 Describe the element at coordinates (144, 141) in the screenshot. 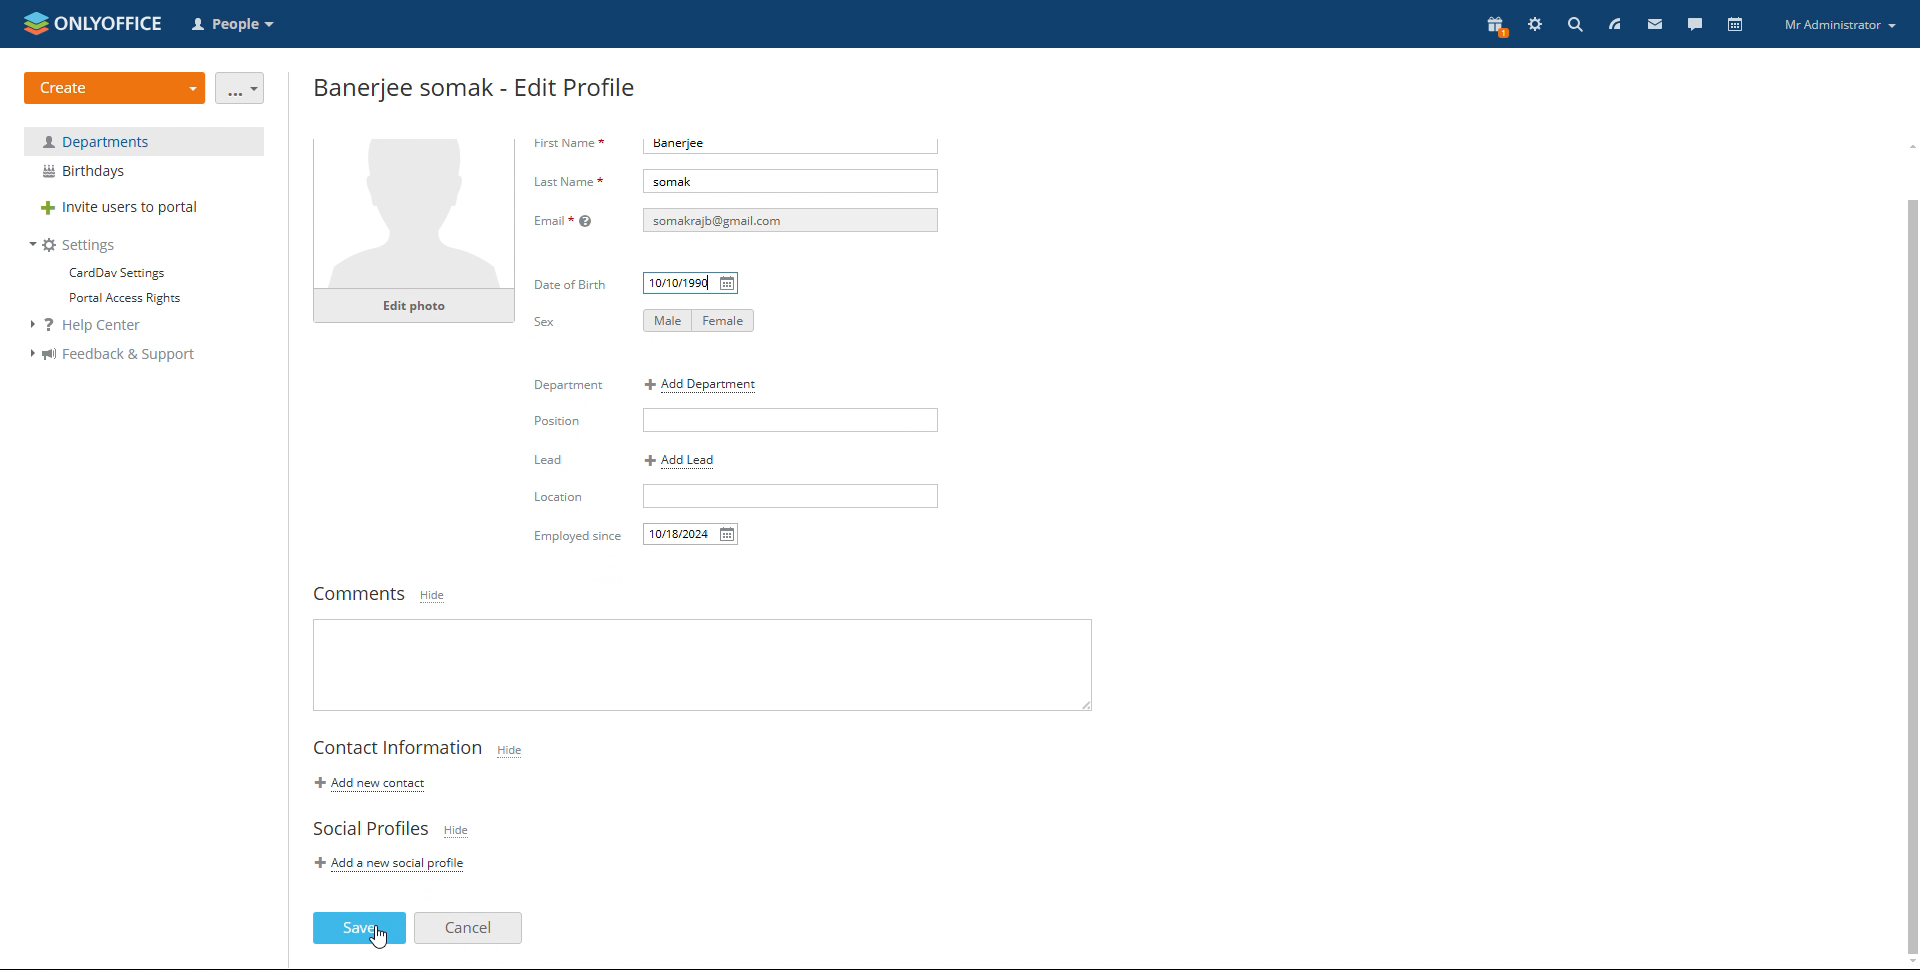

I see `department` at that location.